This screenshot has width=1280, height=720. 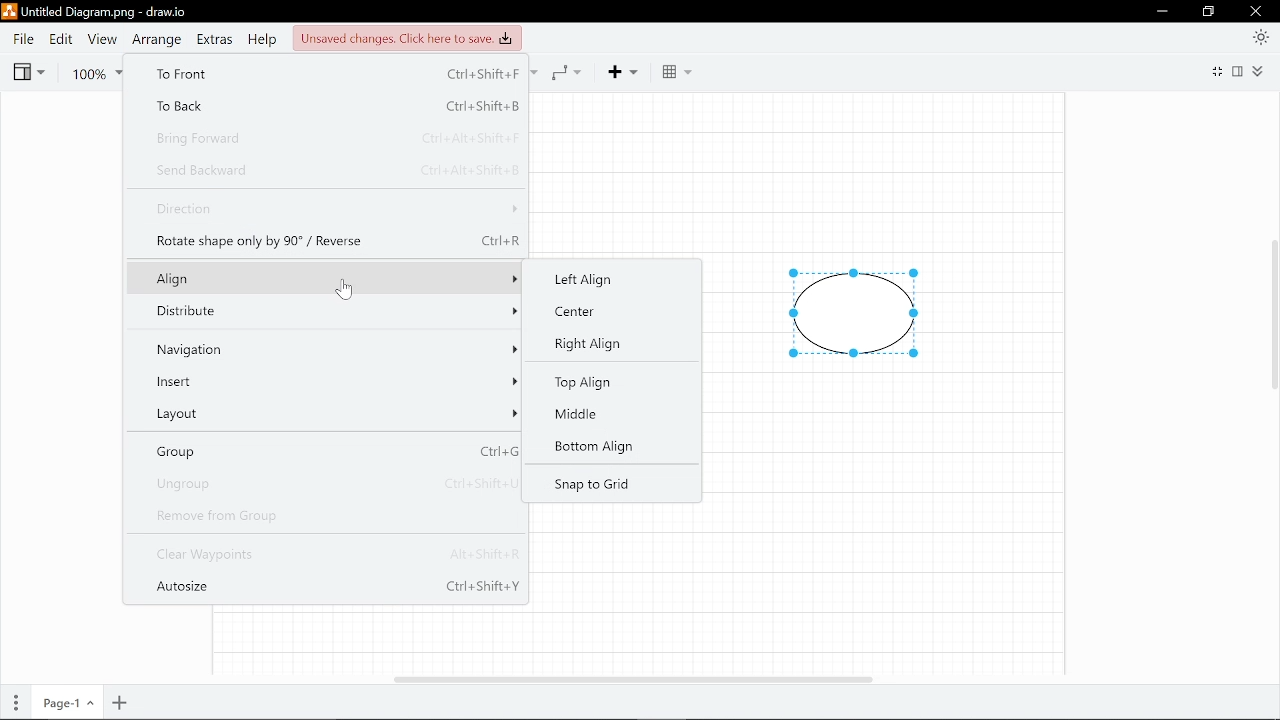 I want to click on View, so click(x=100, y=39).